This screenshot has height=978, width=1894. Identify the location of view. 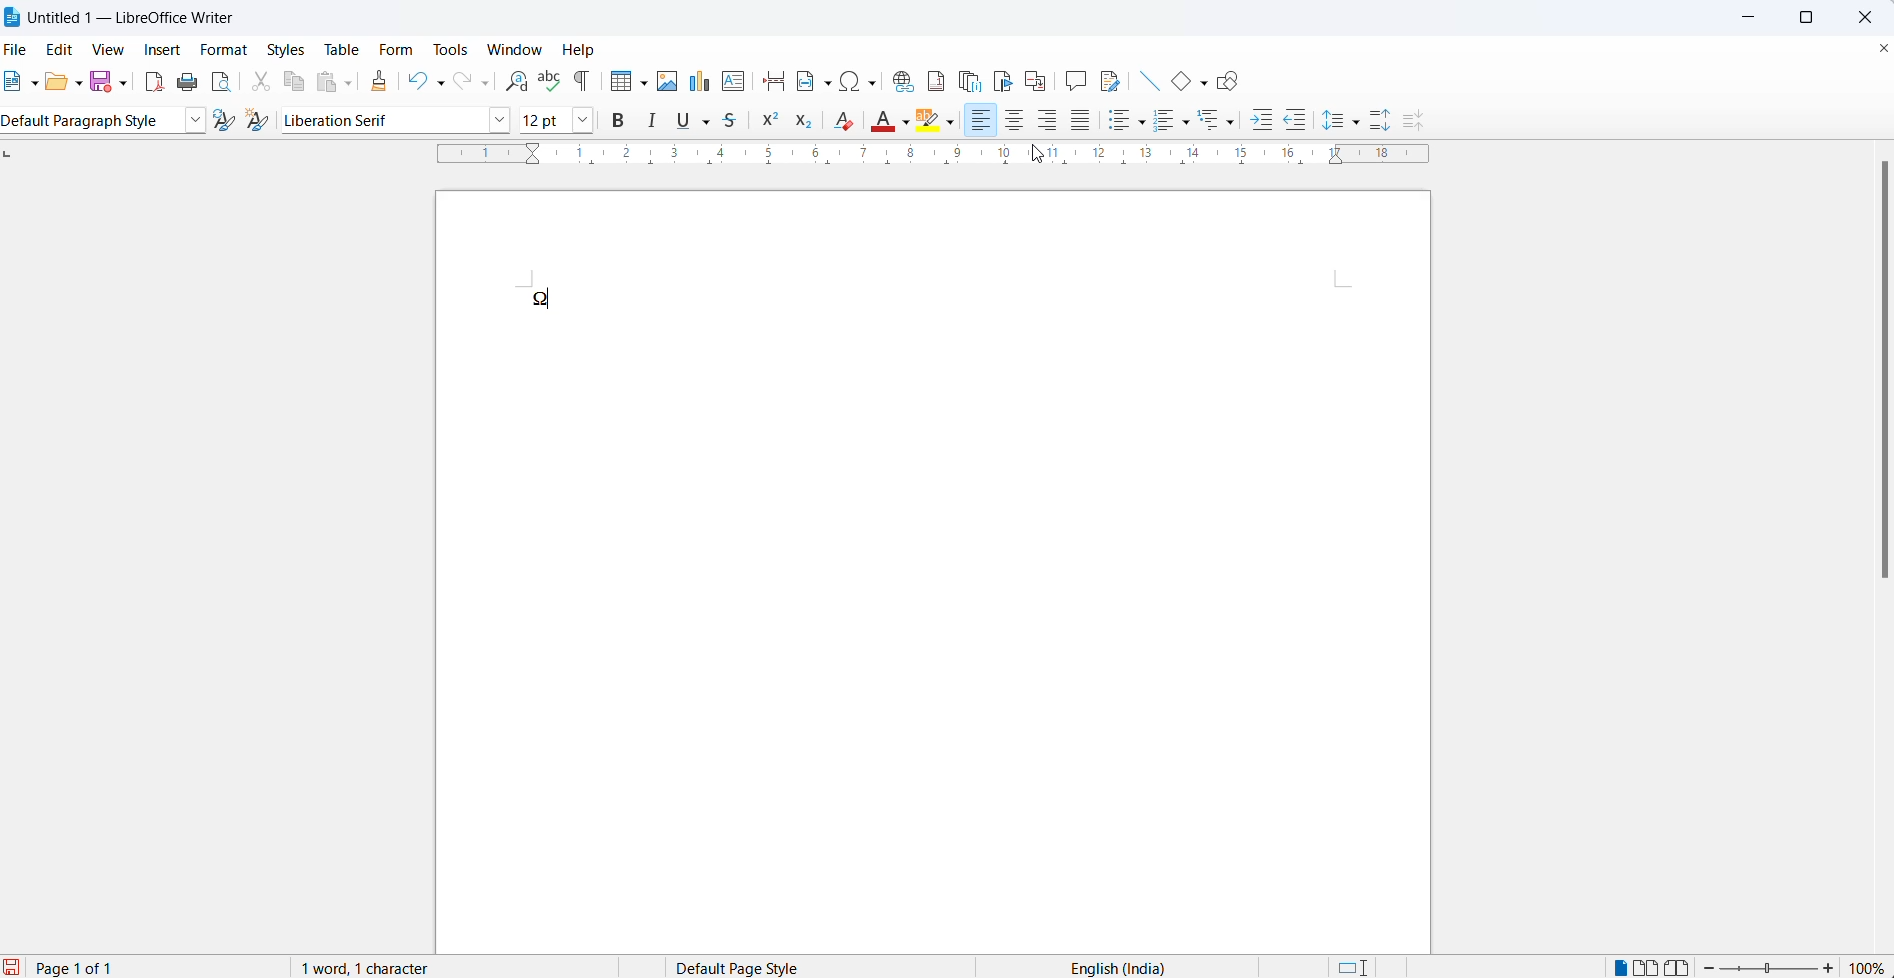
(113, 50).